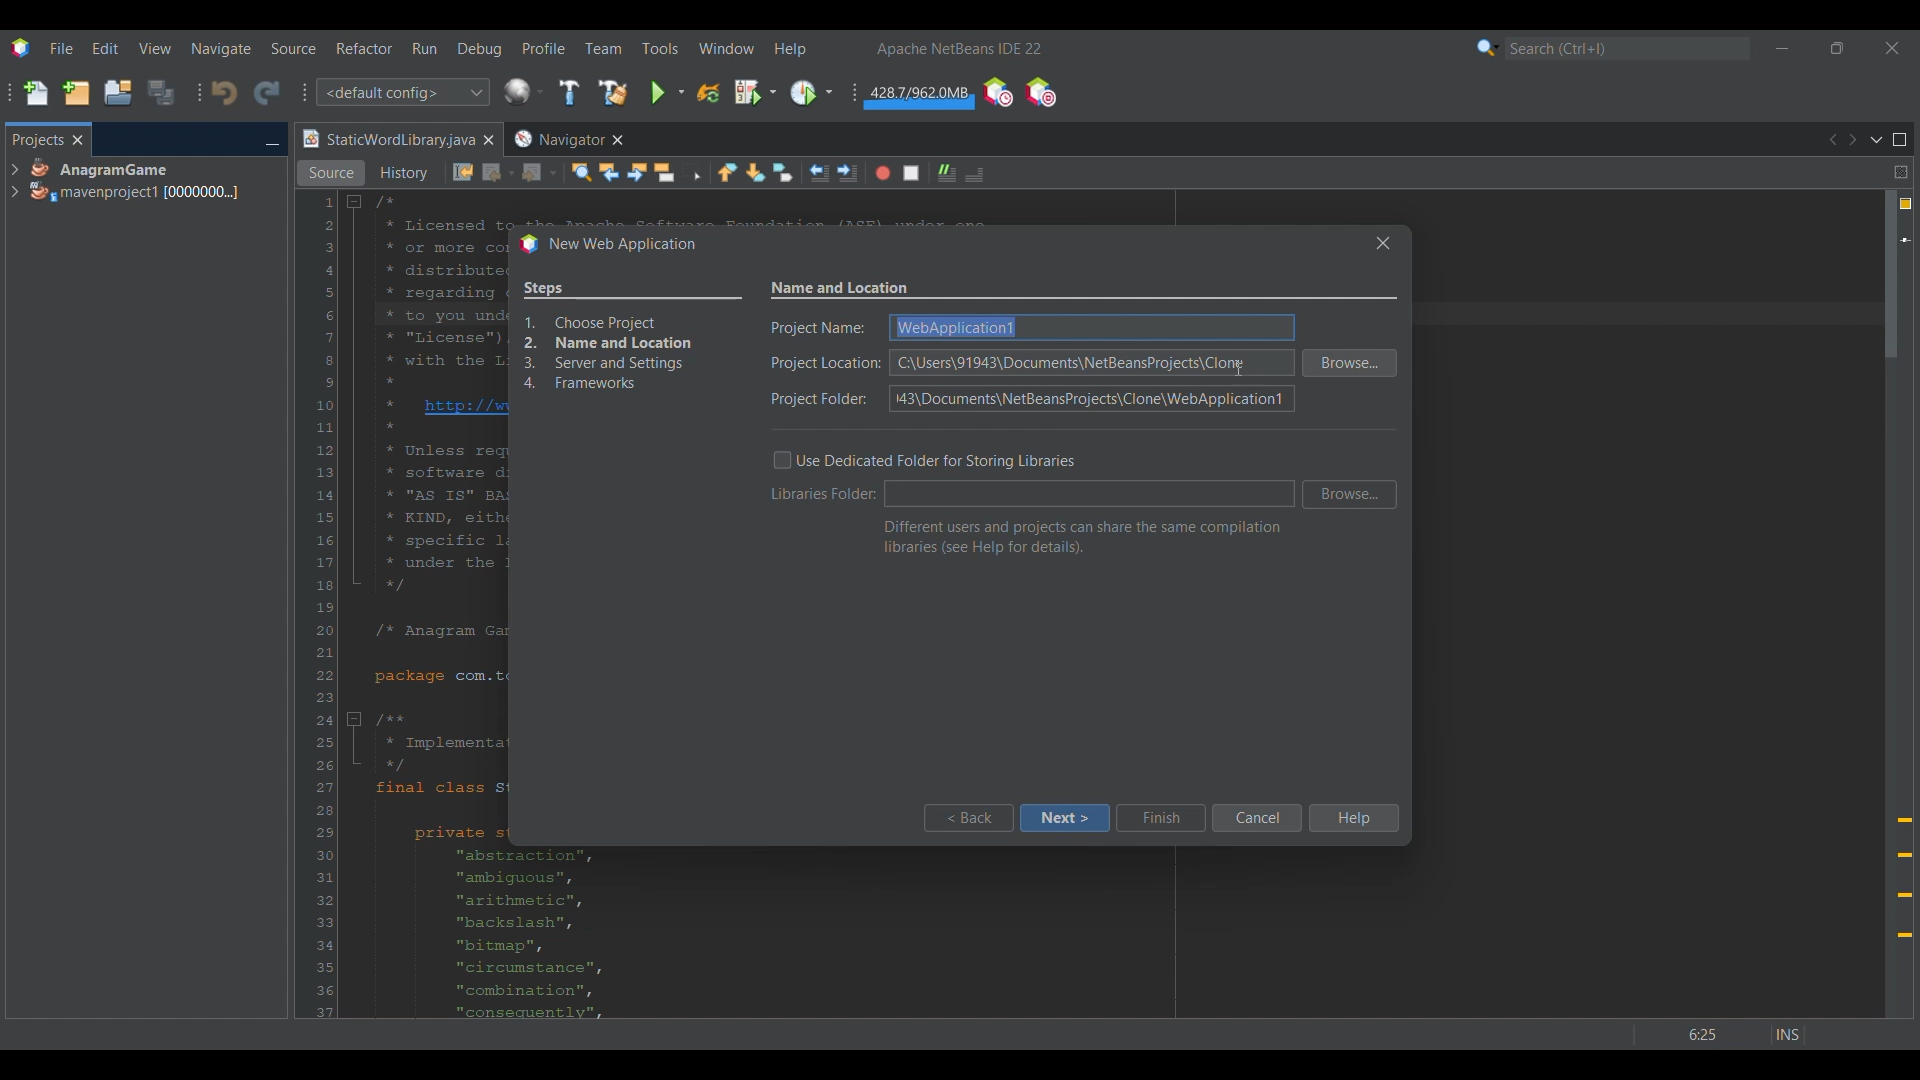 This screenshot has height=1080, width=1920. I want to click on History view, so click(406, 173).